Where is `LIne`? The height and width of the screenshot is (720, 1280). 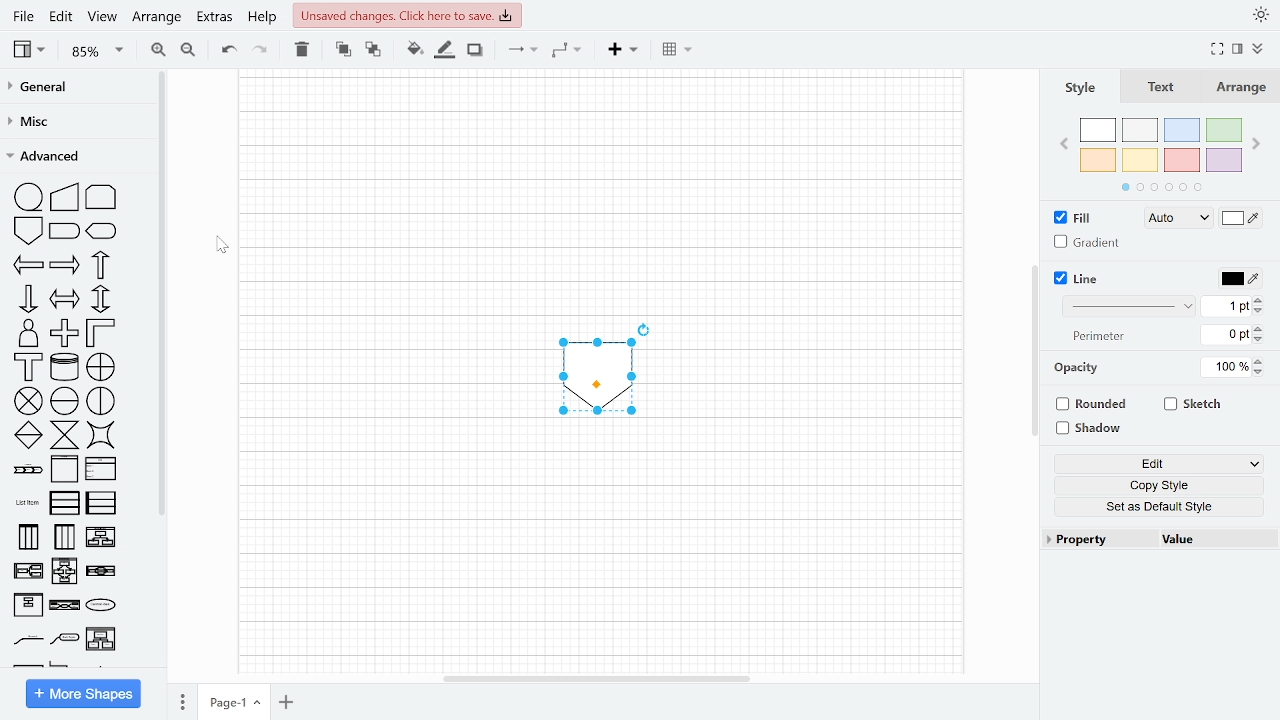 LIne is located at coordinates (1073, 280).